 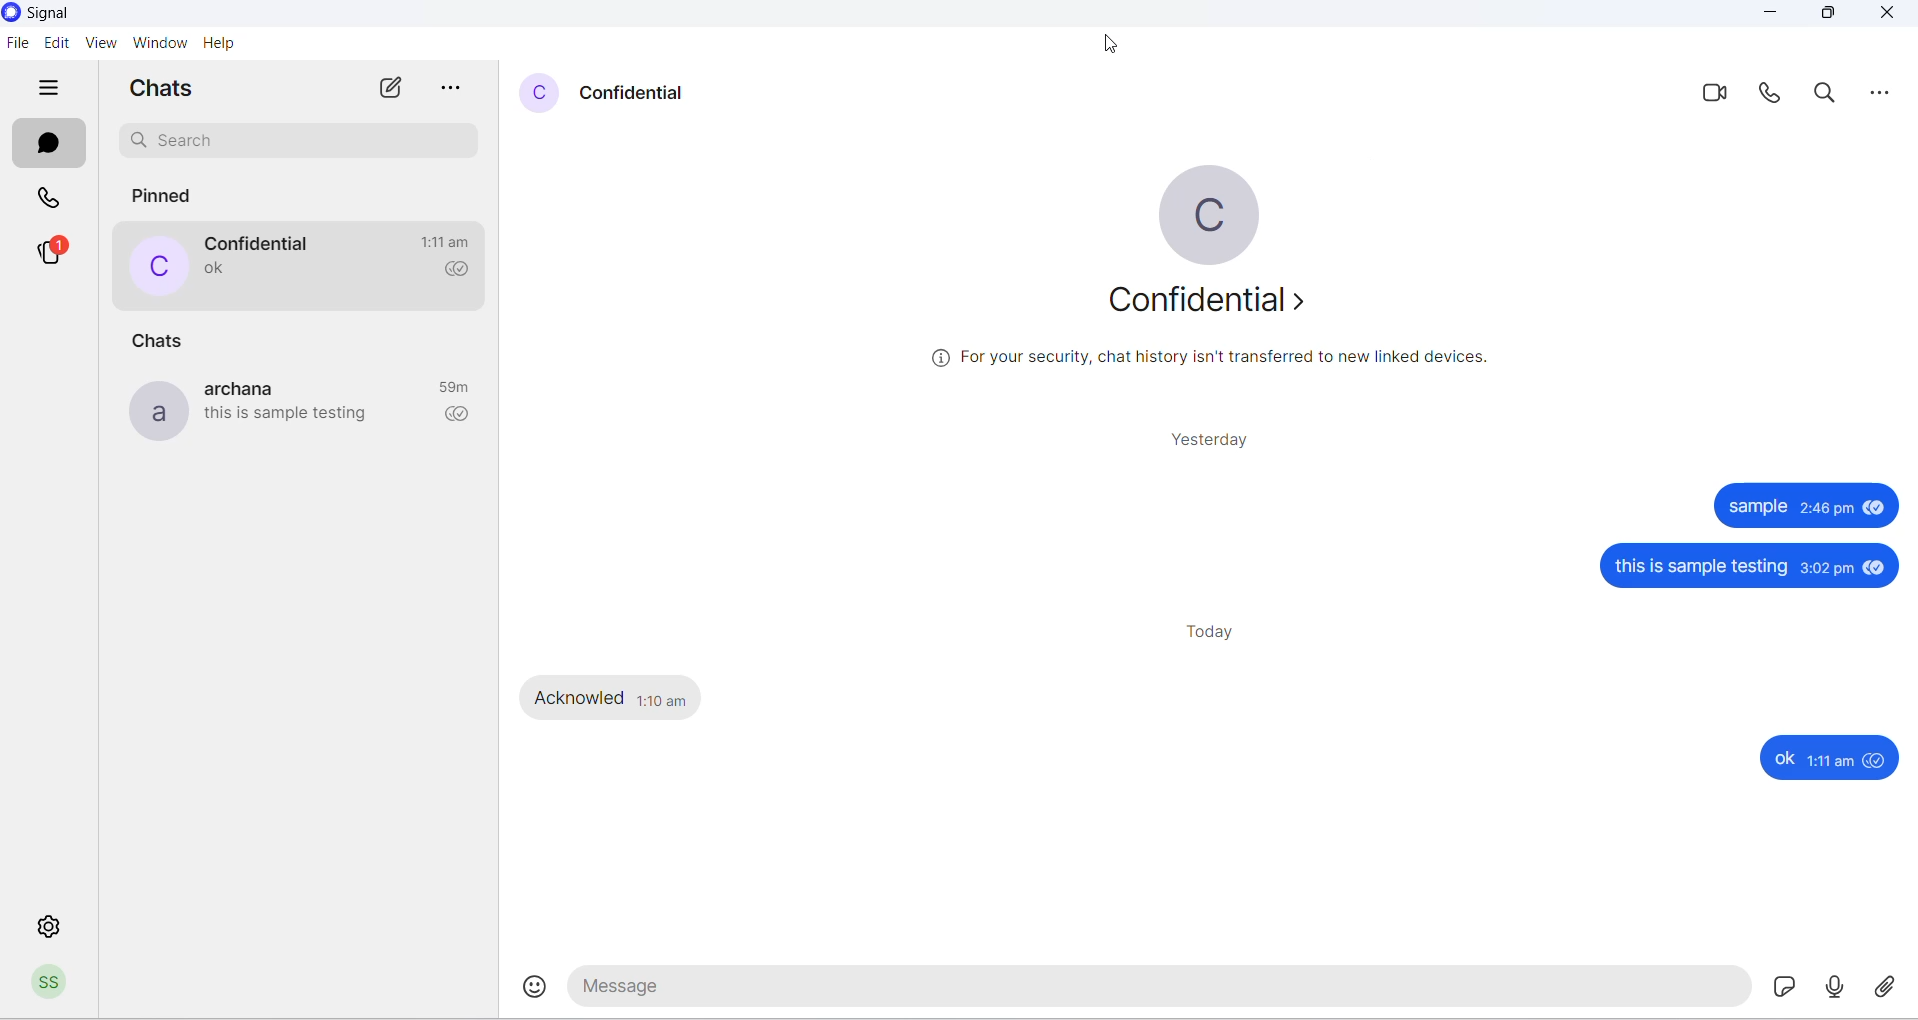 I want to click on last message timing, so click(x=454, y=241).